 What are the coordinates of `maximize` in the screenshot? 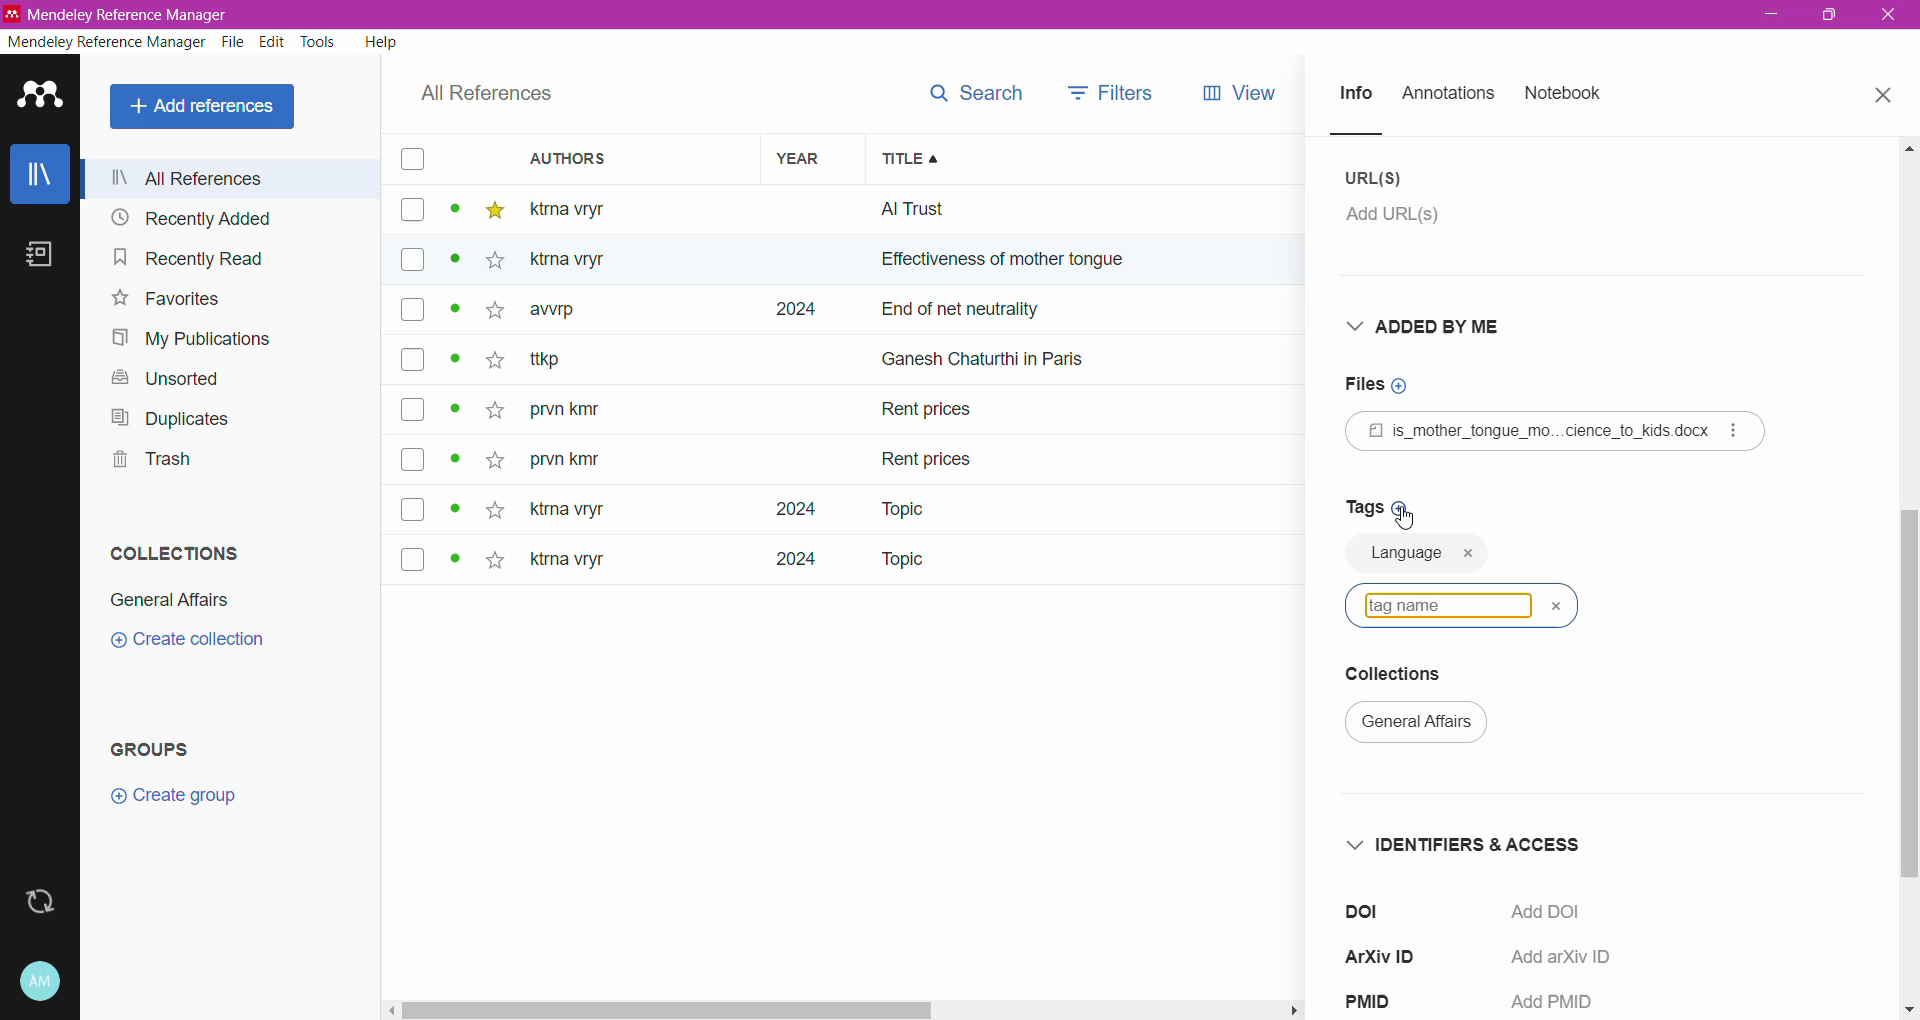 It's located at (1824, 22).